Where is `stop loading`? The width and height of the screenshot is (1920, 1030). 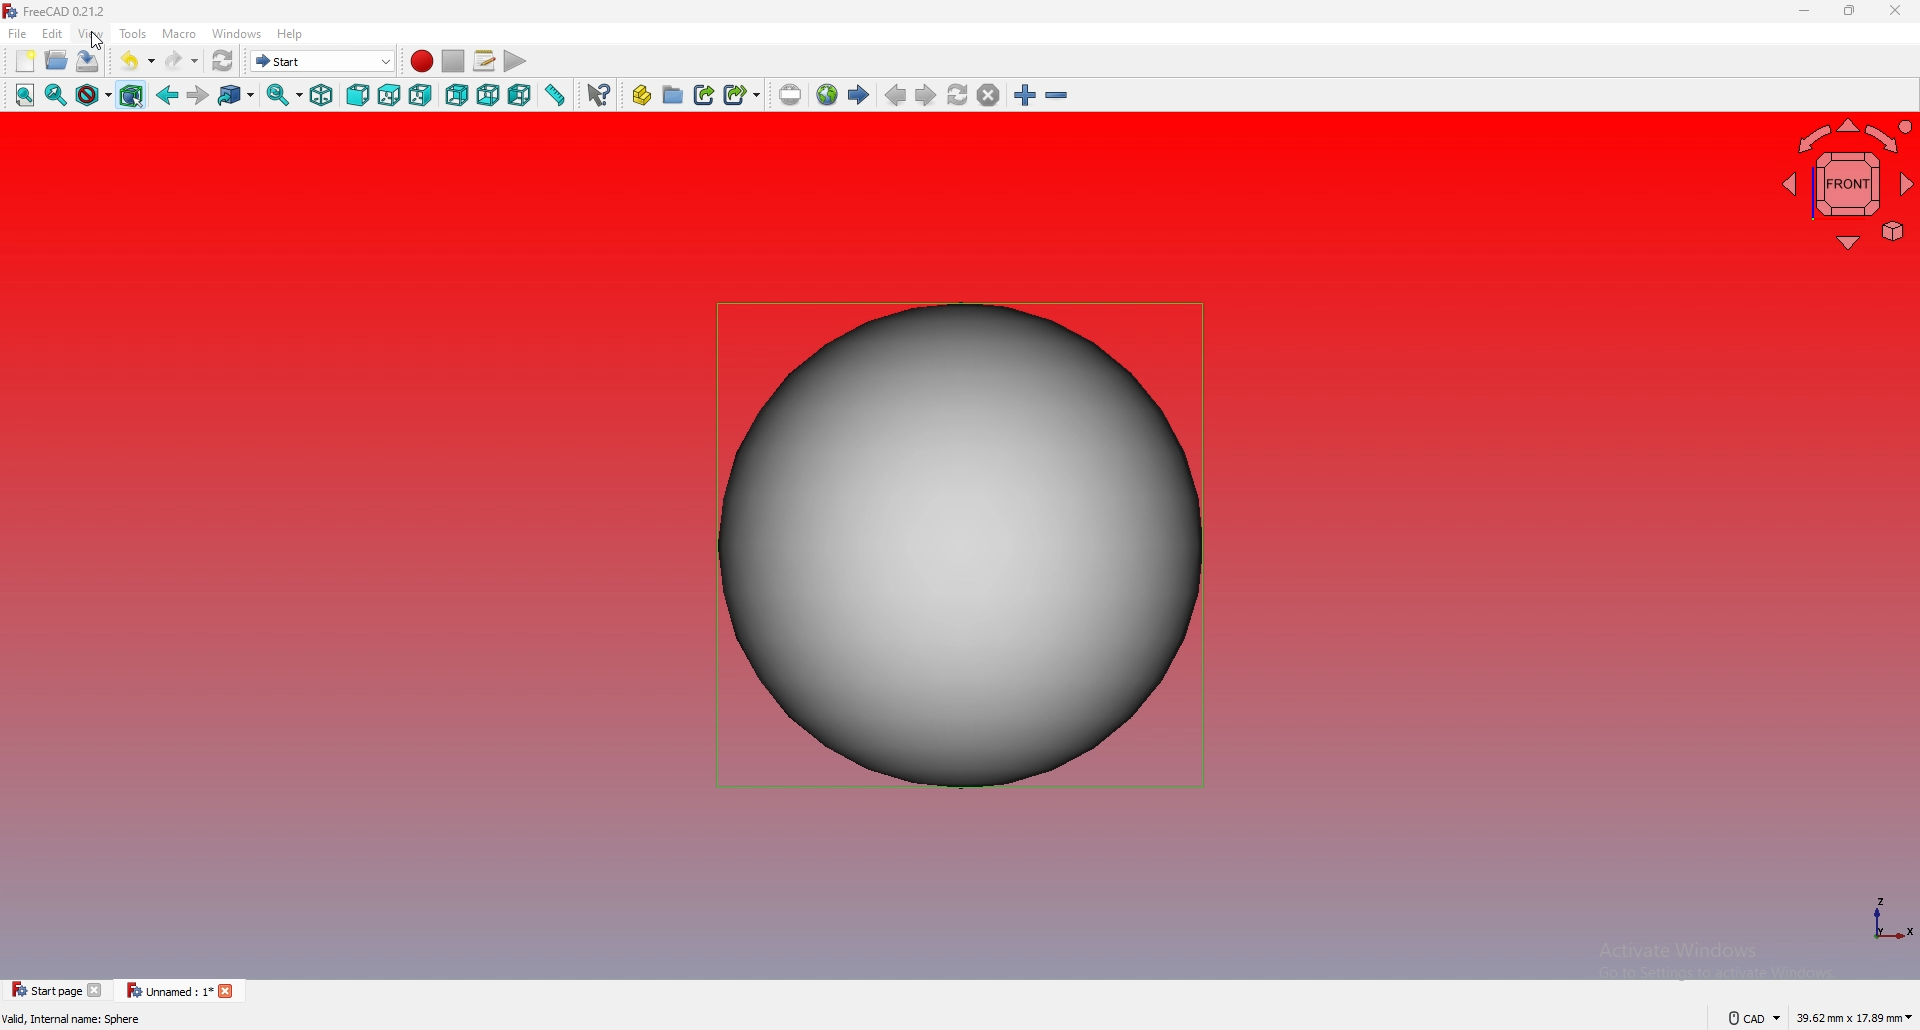
stop loading is located at coordinates (988, 94).